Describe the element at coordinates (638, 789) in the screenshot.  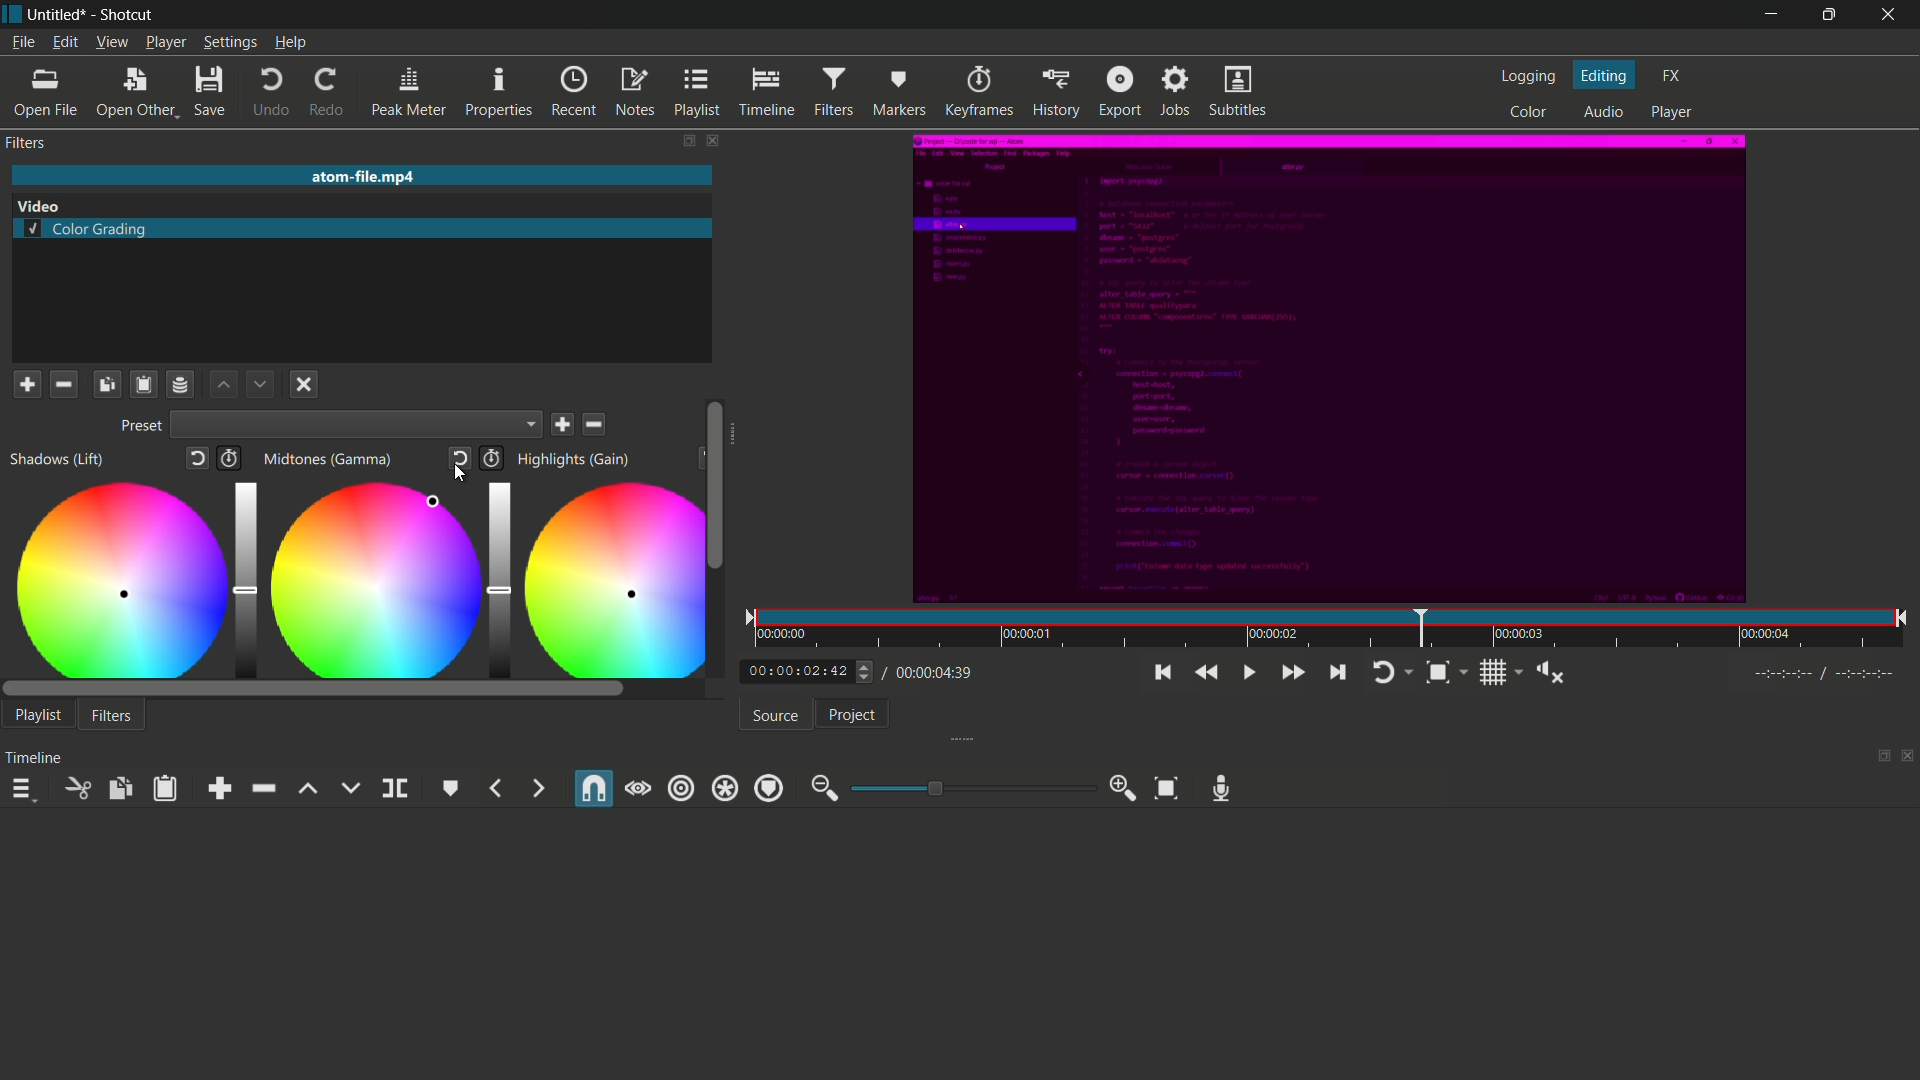
I see `scrub while dragging` at that location.